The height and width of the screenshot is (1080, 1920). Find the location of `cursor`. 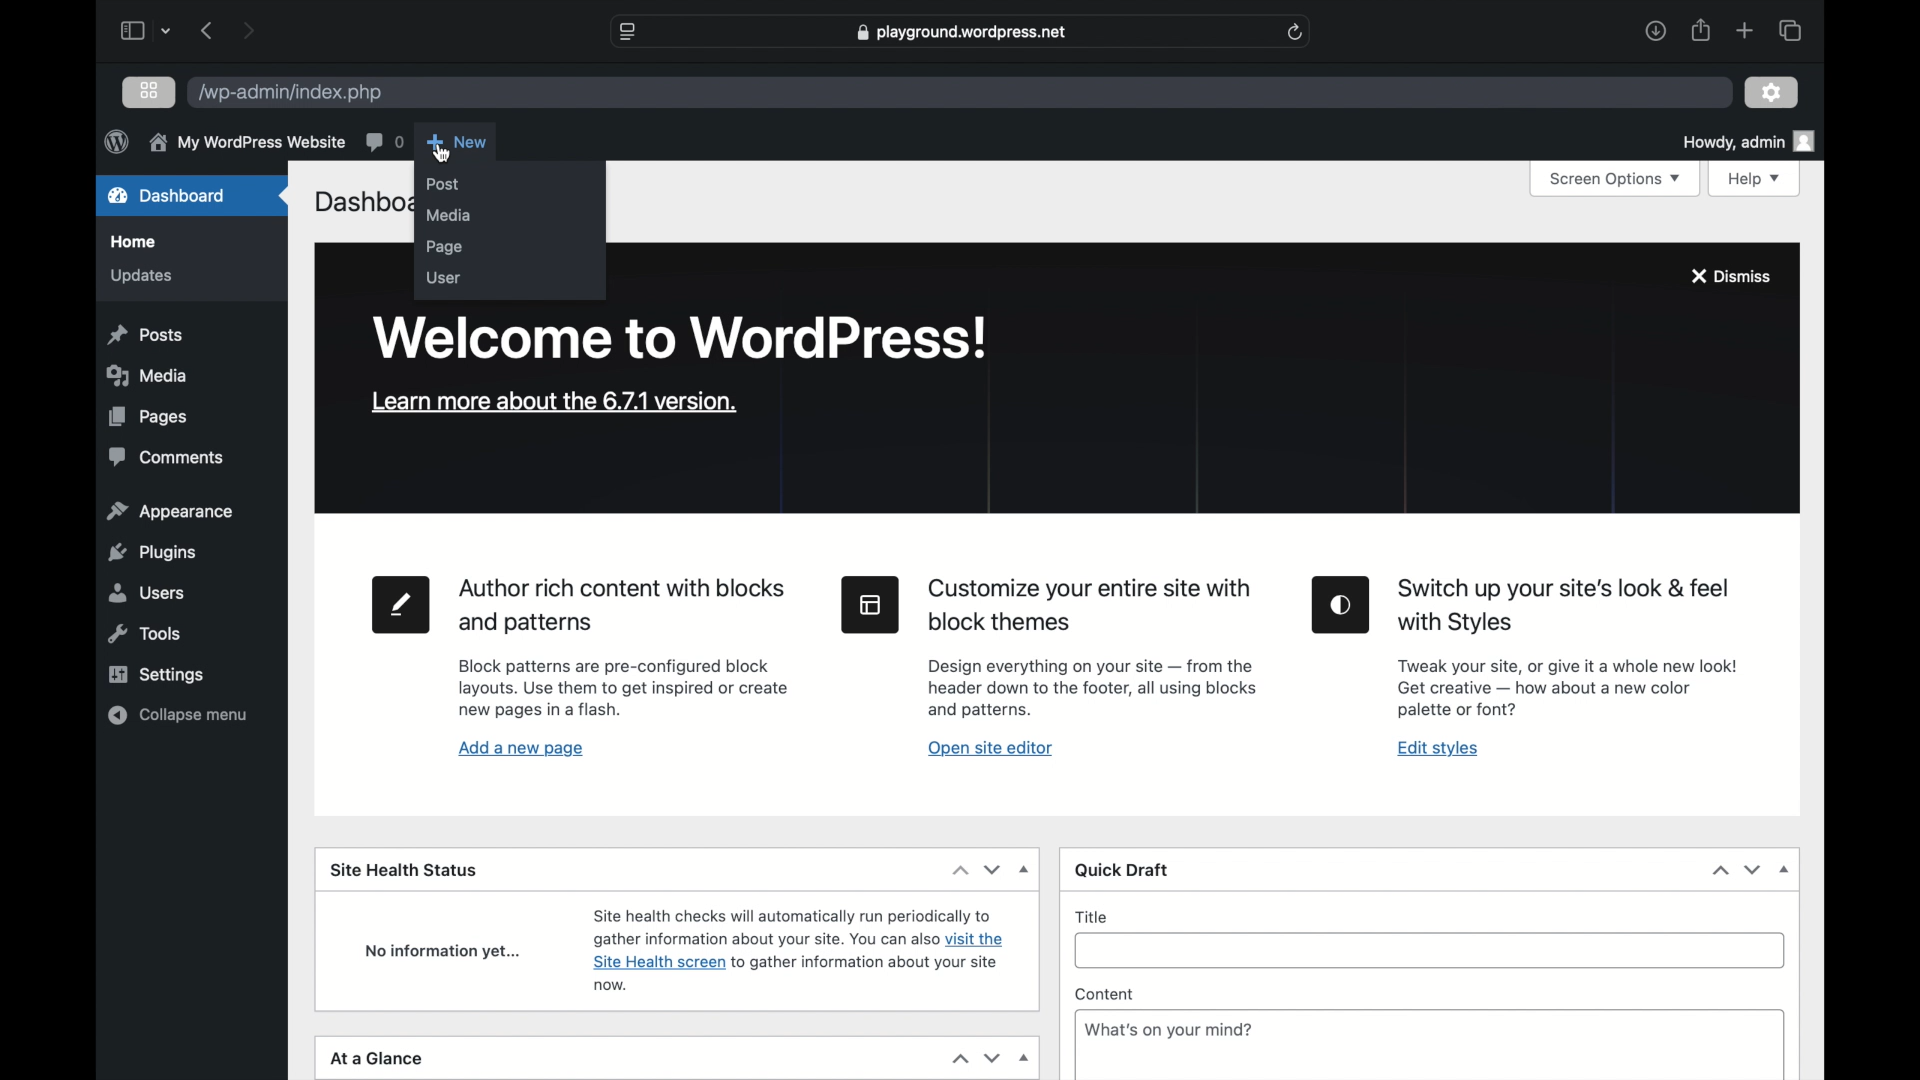

cursor is located at coordinates (443, 156).